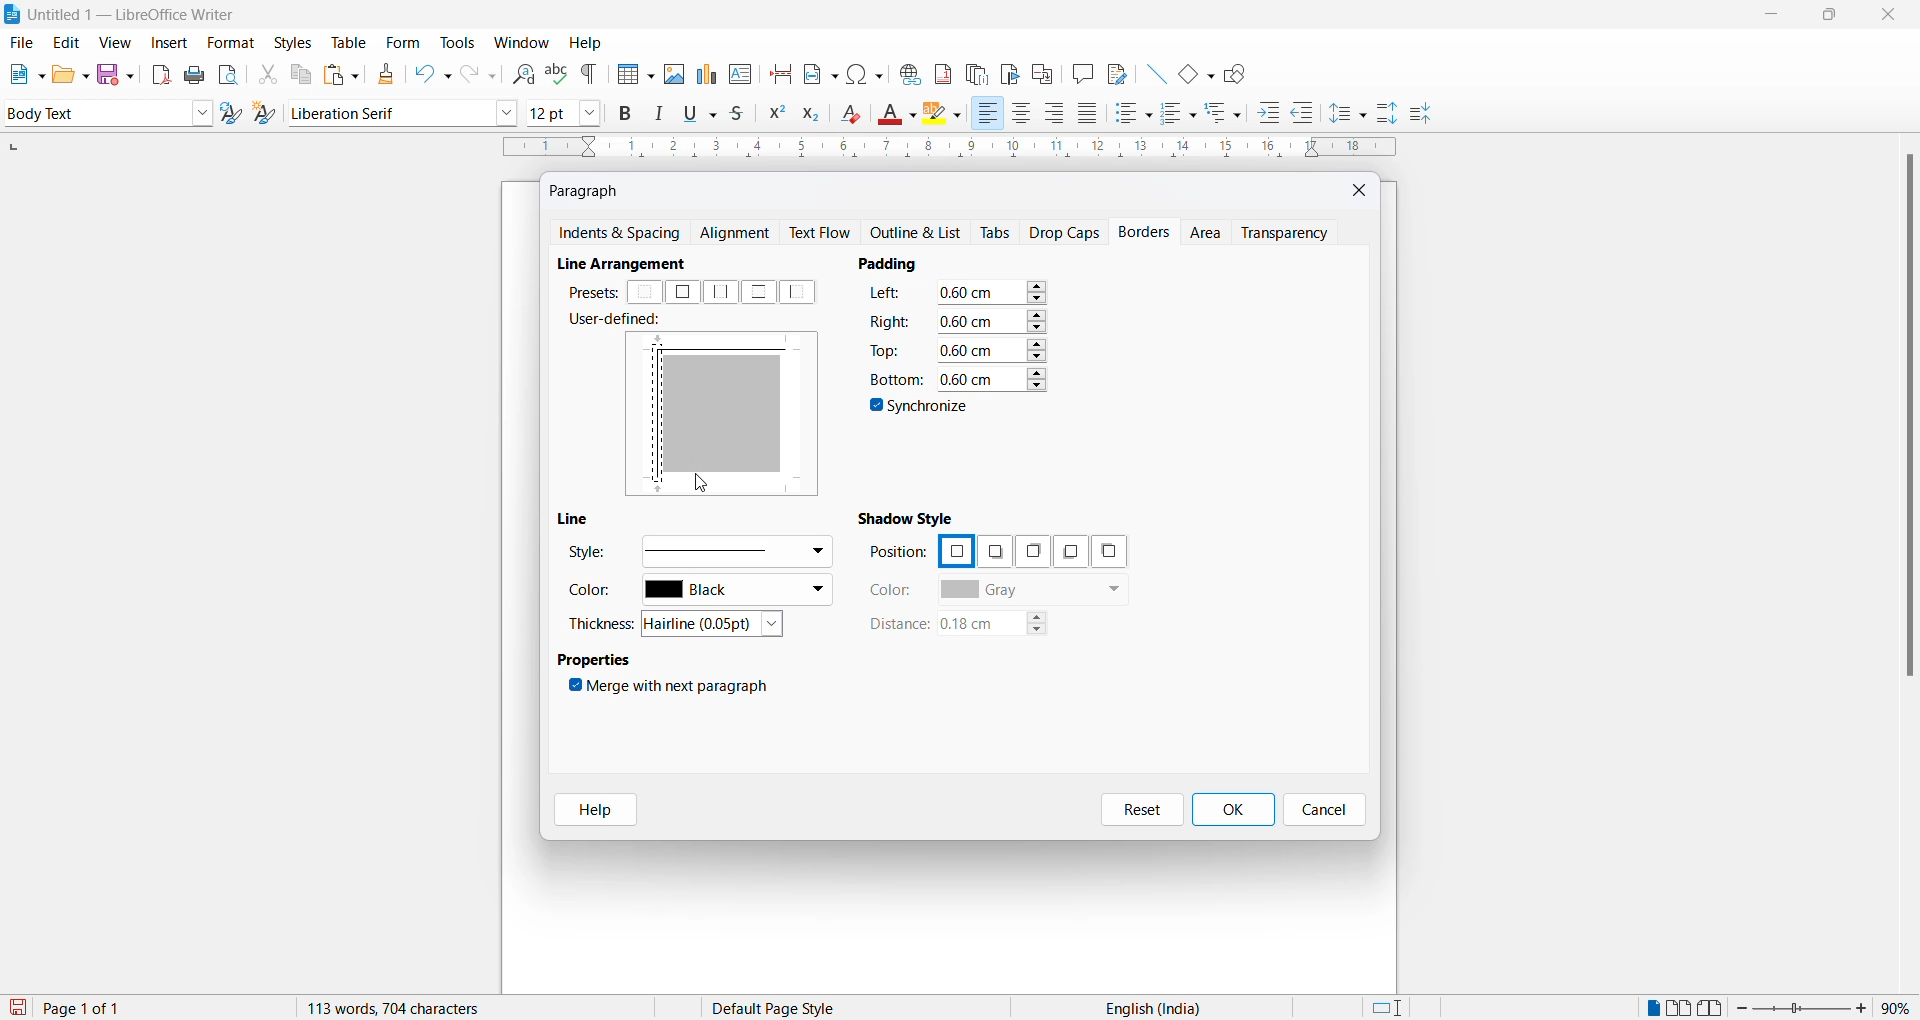 This screenshot has width=1920, height=1020. I want to click on font size options, so click(591, 112).